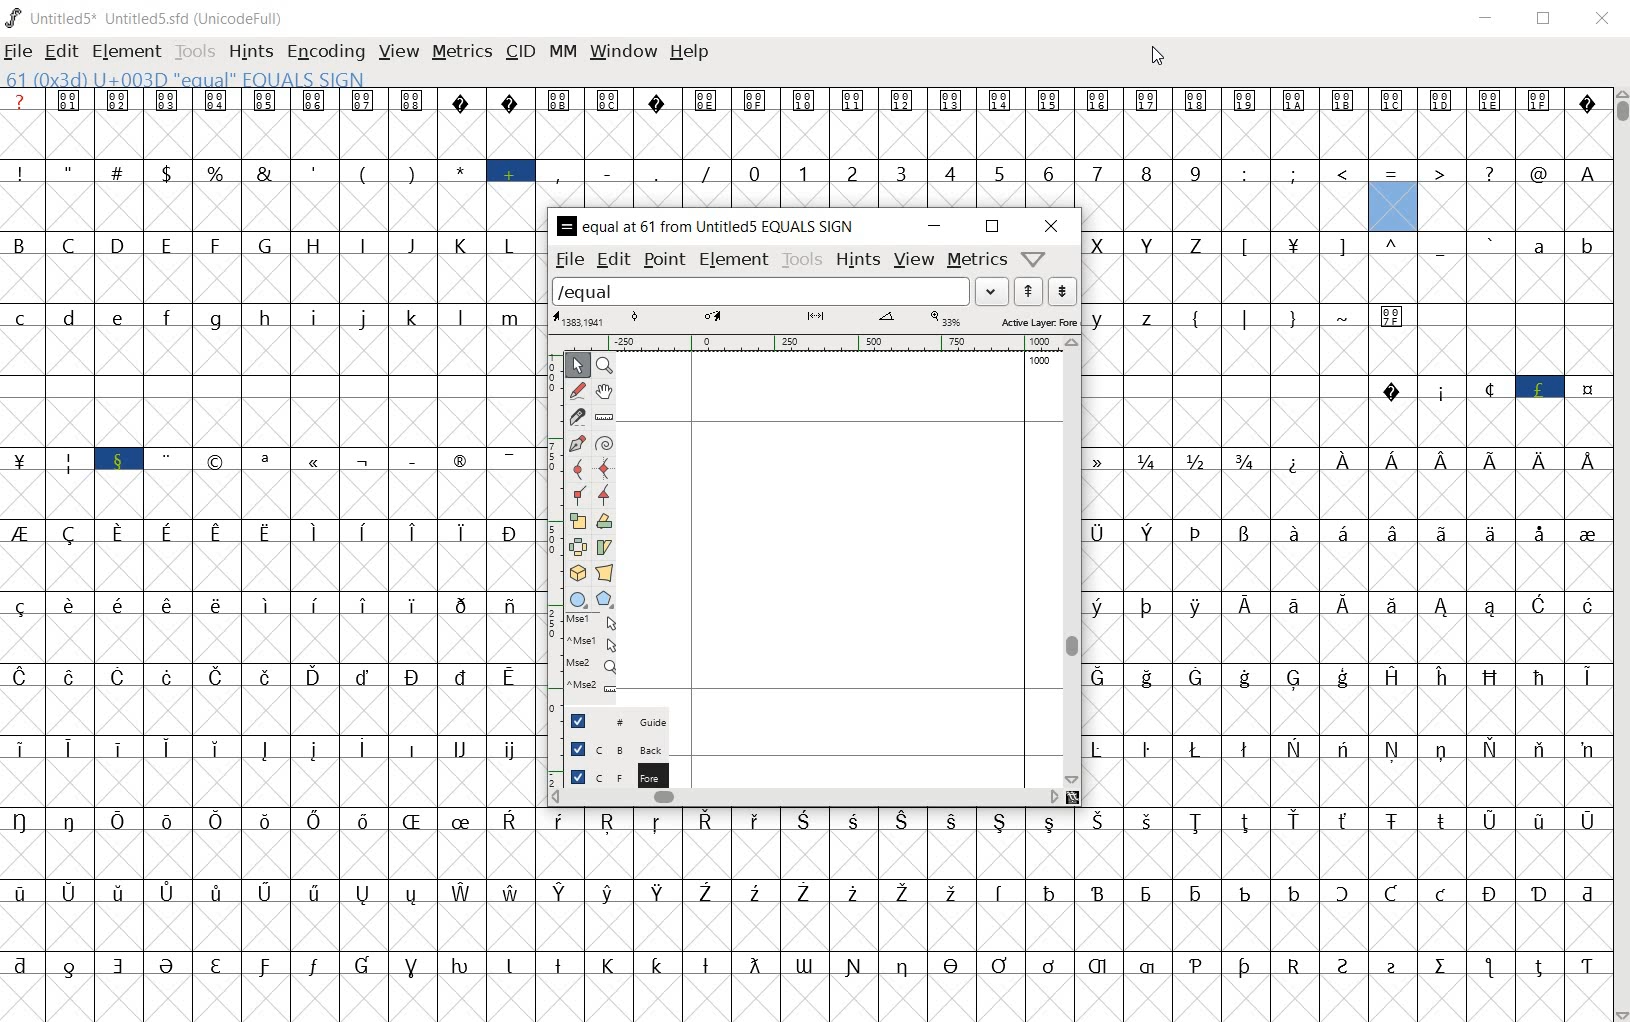 This screenshot has width=1630, height=1022. I want to click on restore down, so click(992, 228).